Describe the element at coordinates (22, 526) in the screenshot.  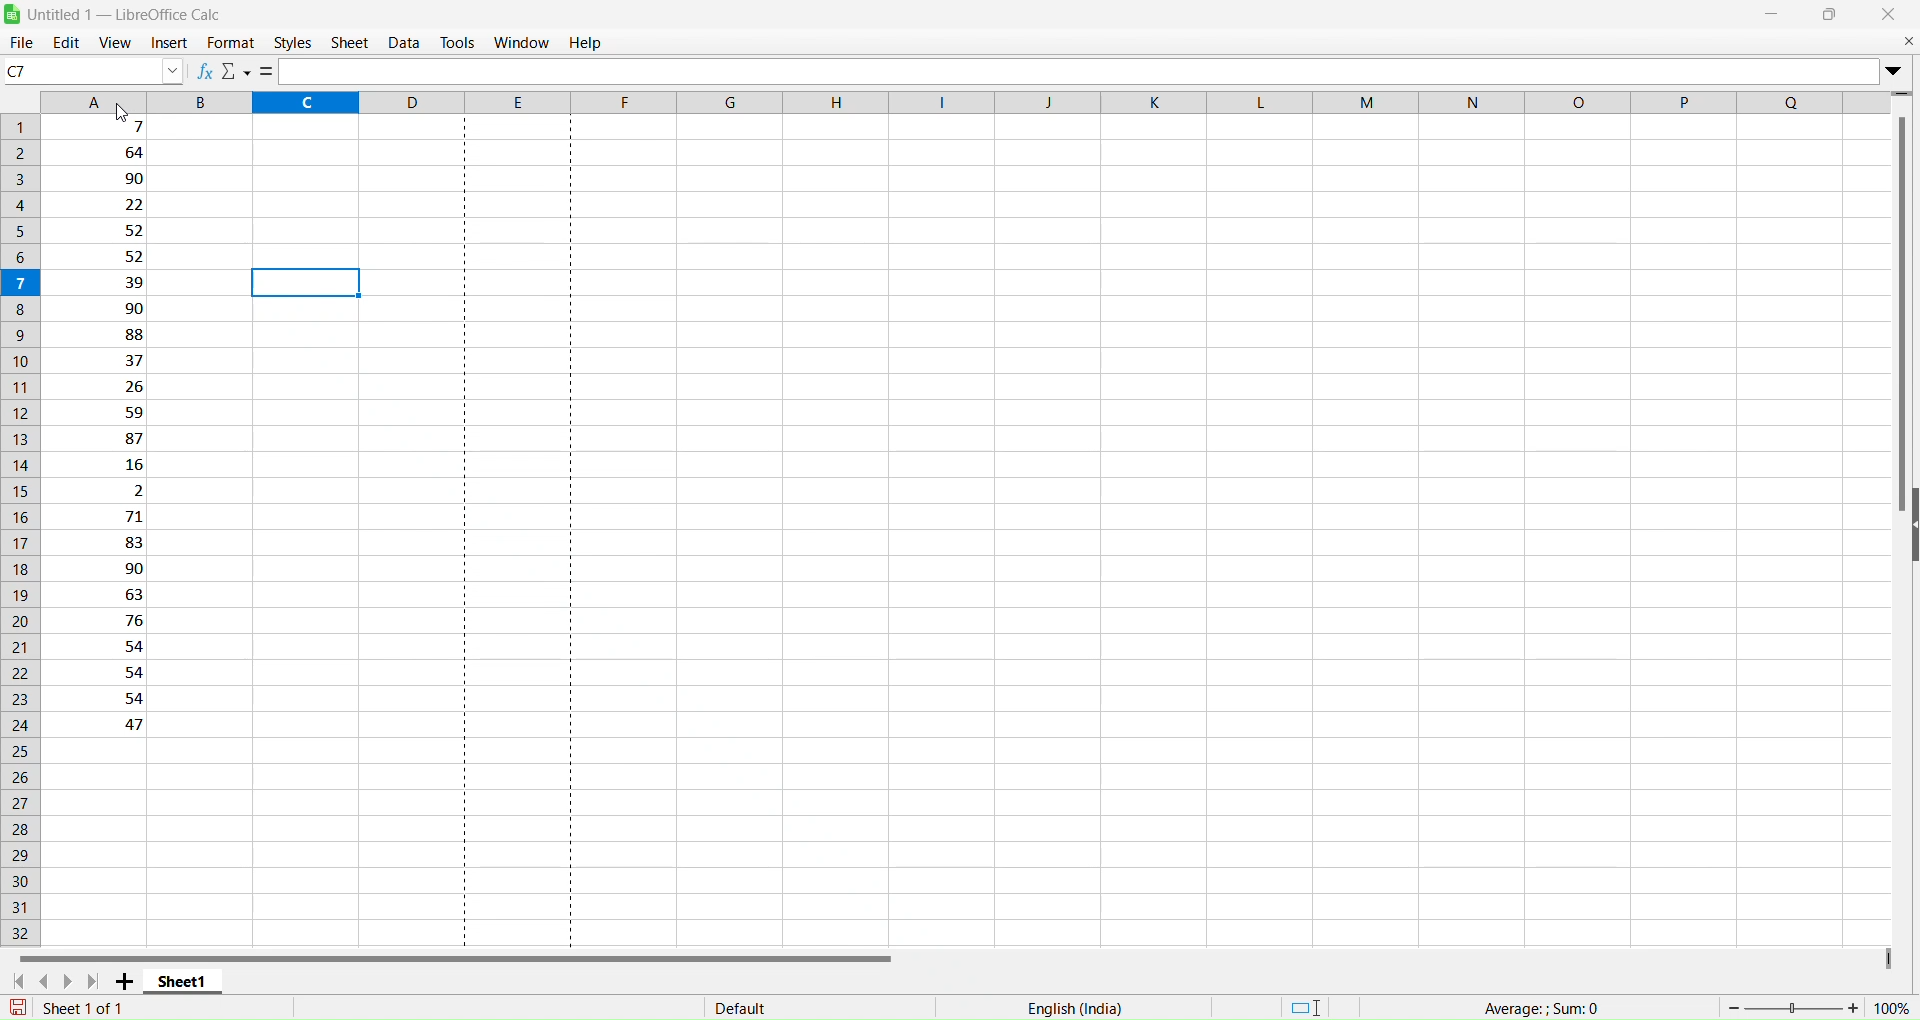
I see `Row Labels` at that location.